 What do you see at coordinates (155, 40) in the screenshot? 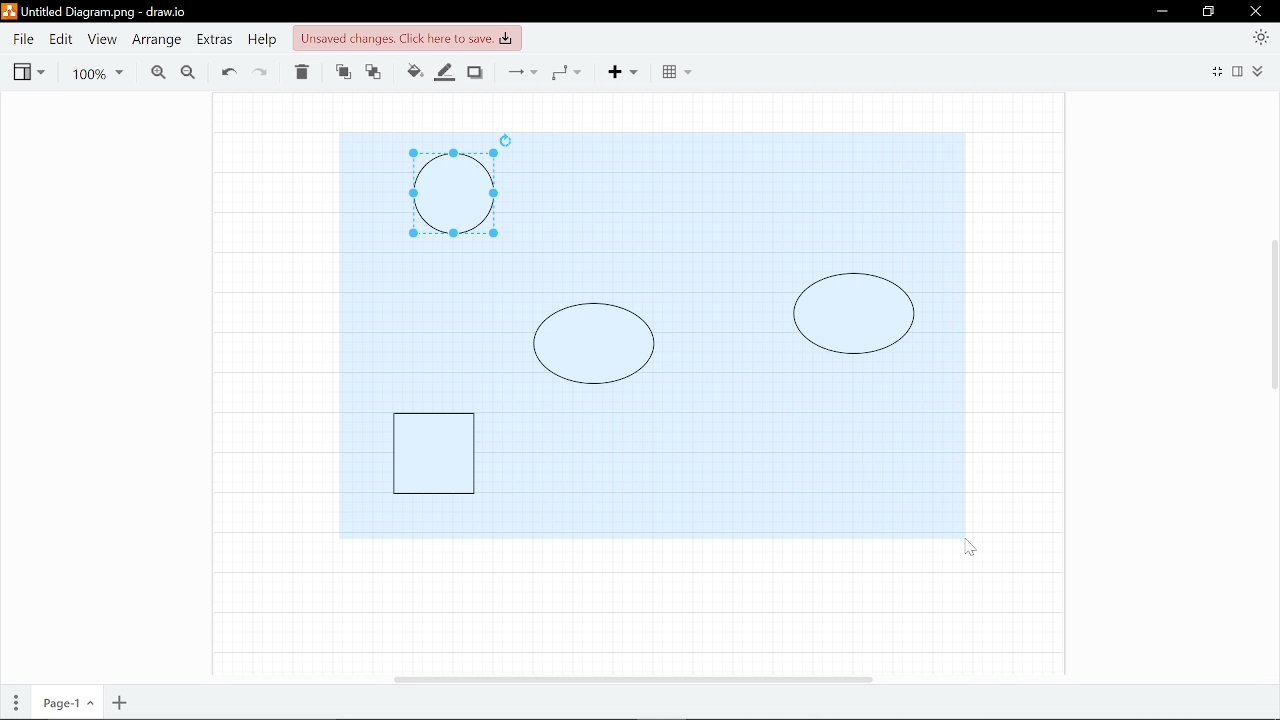
I see `Arrange` at bounding box center [155, 40].